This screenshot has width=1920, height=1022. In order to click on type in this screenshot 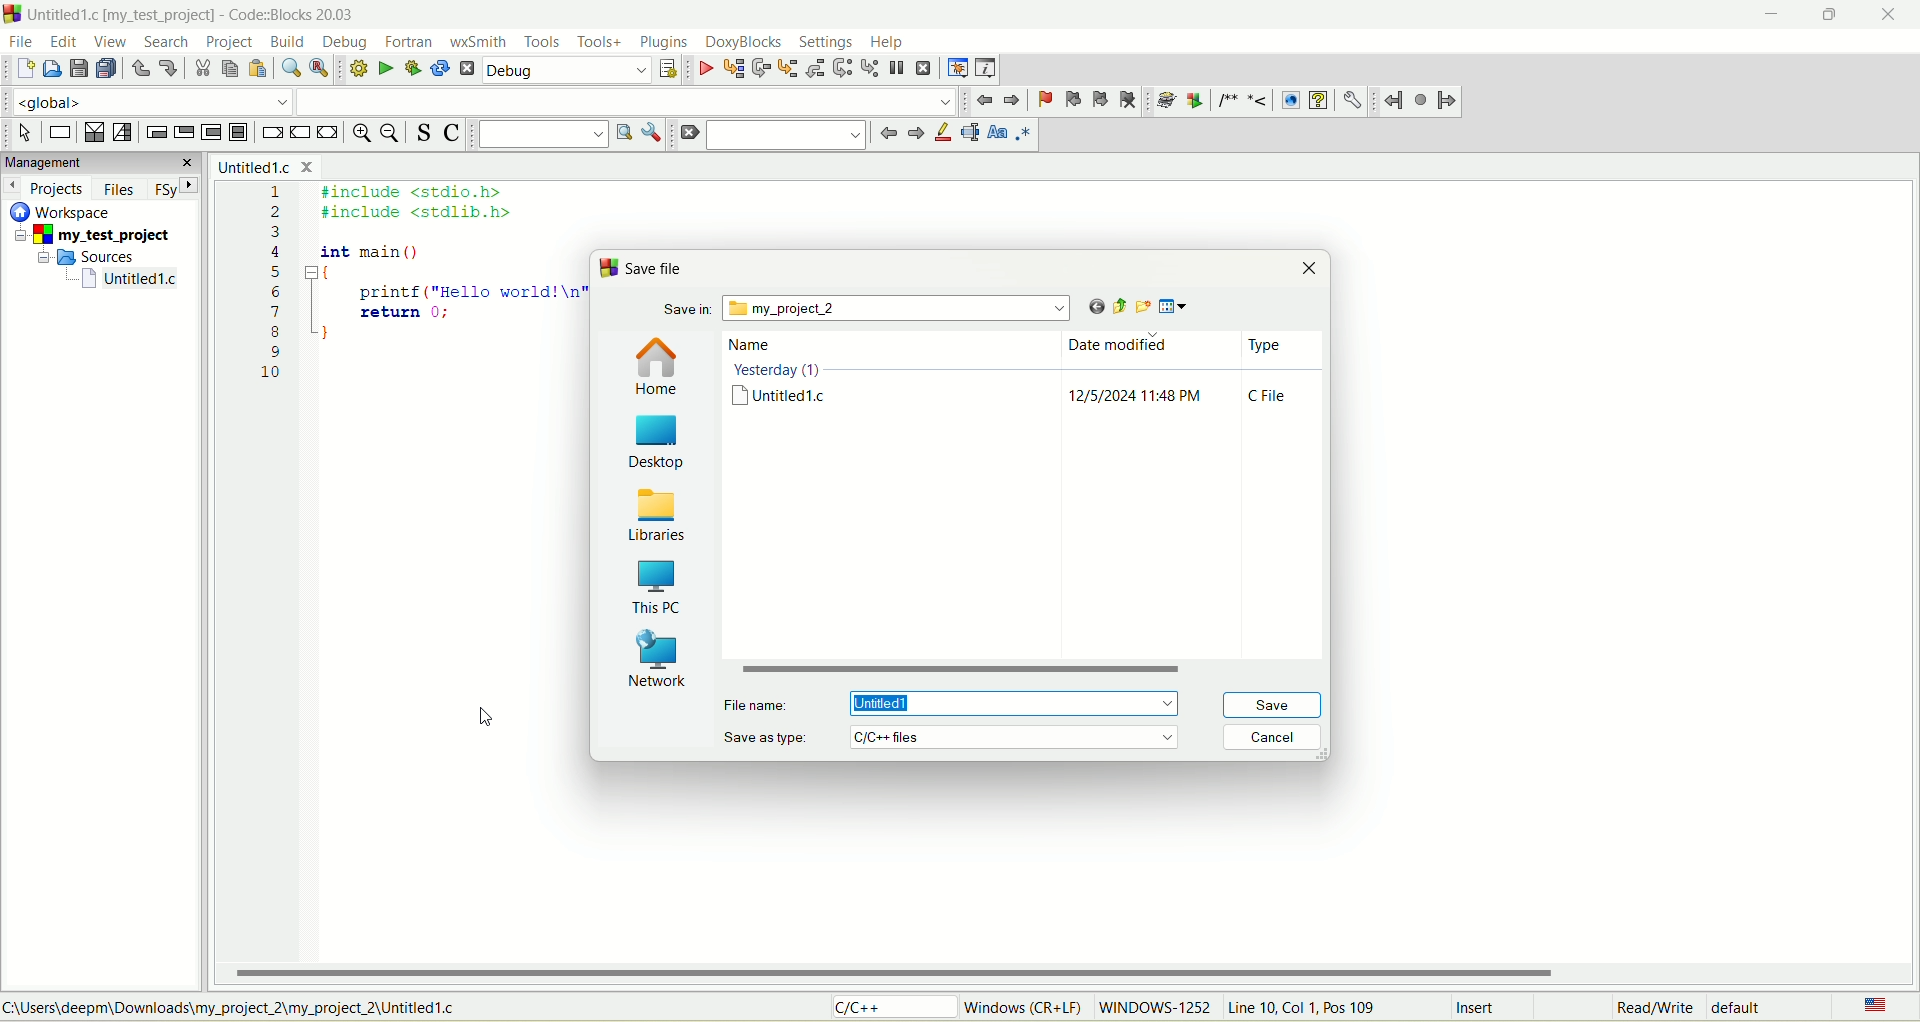, I will do `click(1271, 378)`.